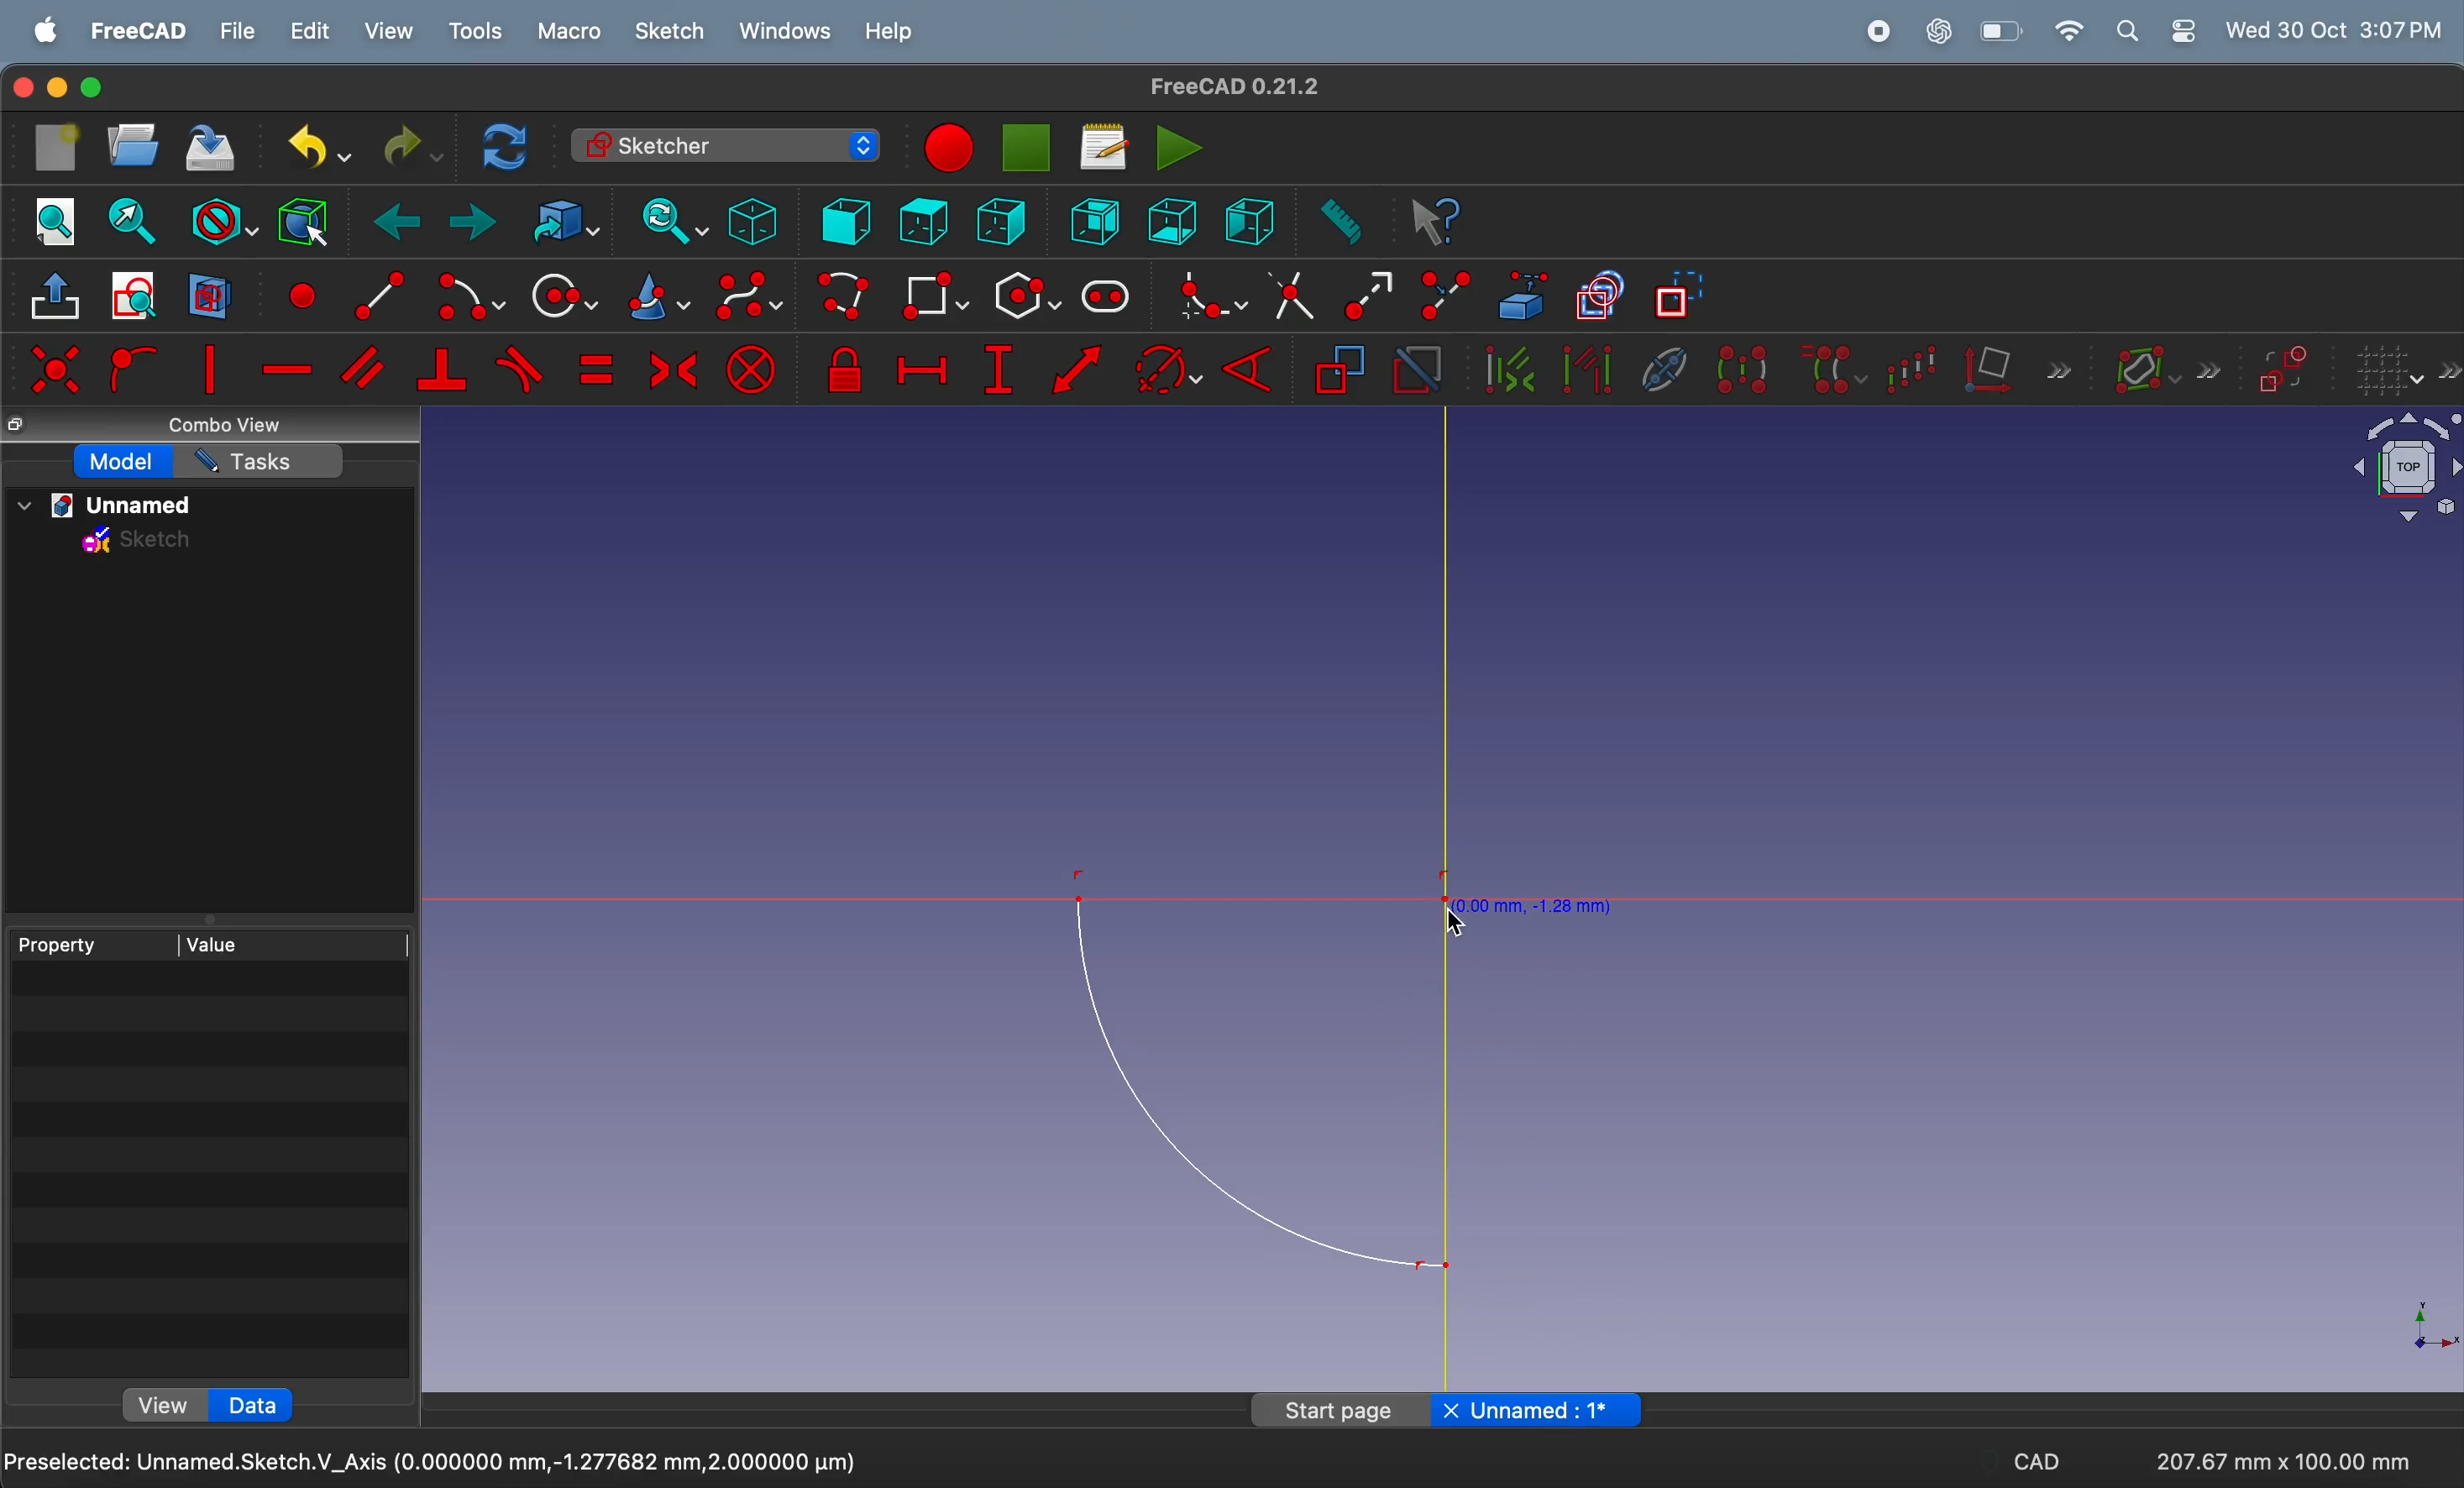 This screenshot has width=2464, height=1488. Describe the element at coordinates (58, 302) in the screenshot. I see `leave sketch` at that location.